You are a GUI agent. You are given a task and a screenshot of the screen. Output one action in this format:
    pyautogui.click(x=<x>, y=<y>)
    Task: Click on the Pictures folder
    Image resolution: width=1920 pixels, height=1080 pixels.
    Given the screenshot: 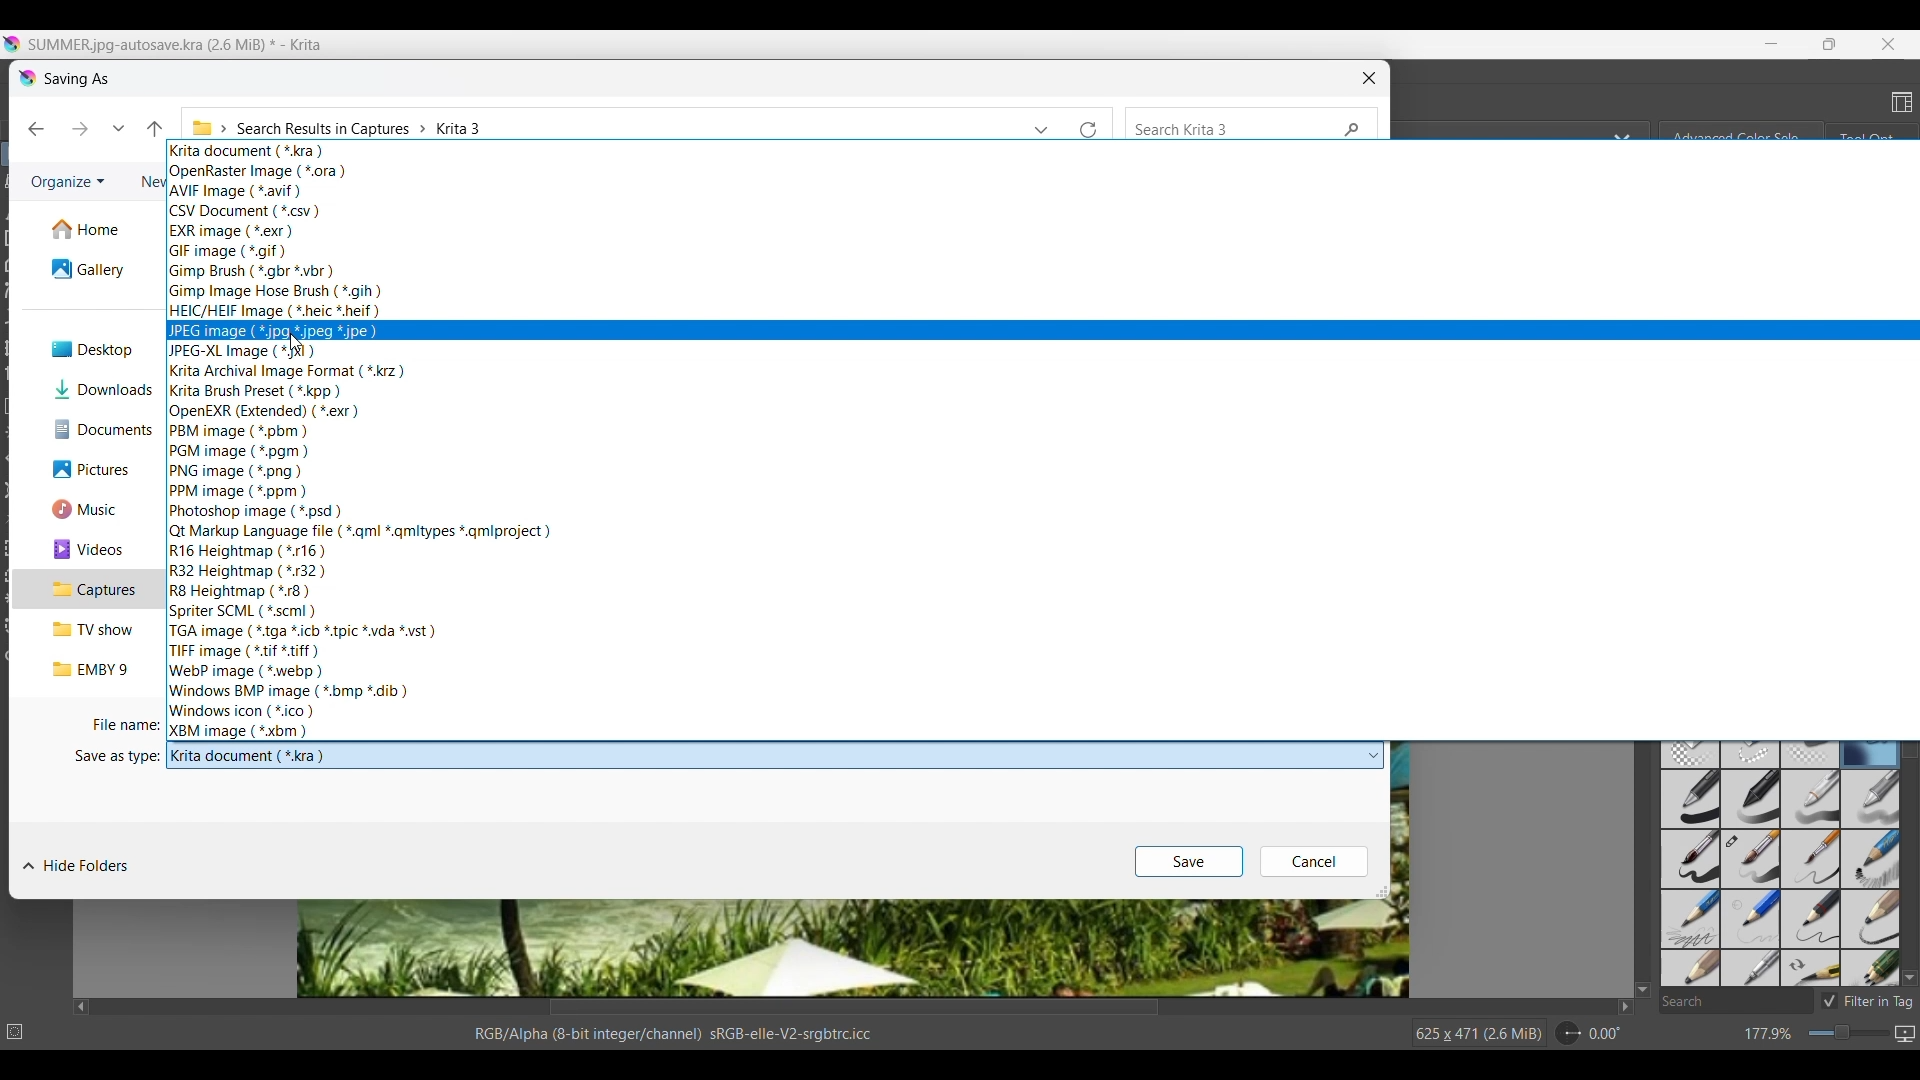 What is the action you would take?
    pyautogui.click(x=83, y=470)
    